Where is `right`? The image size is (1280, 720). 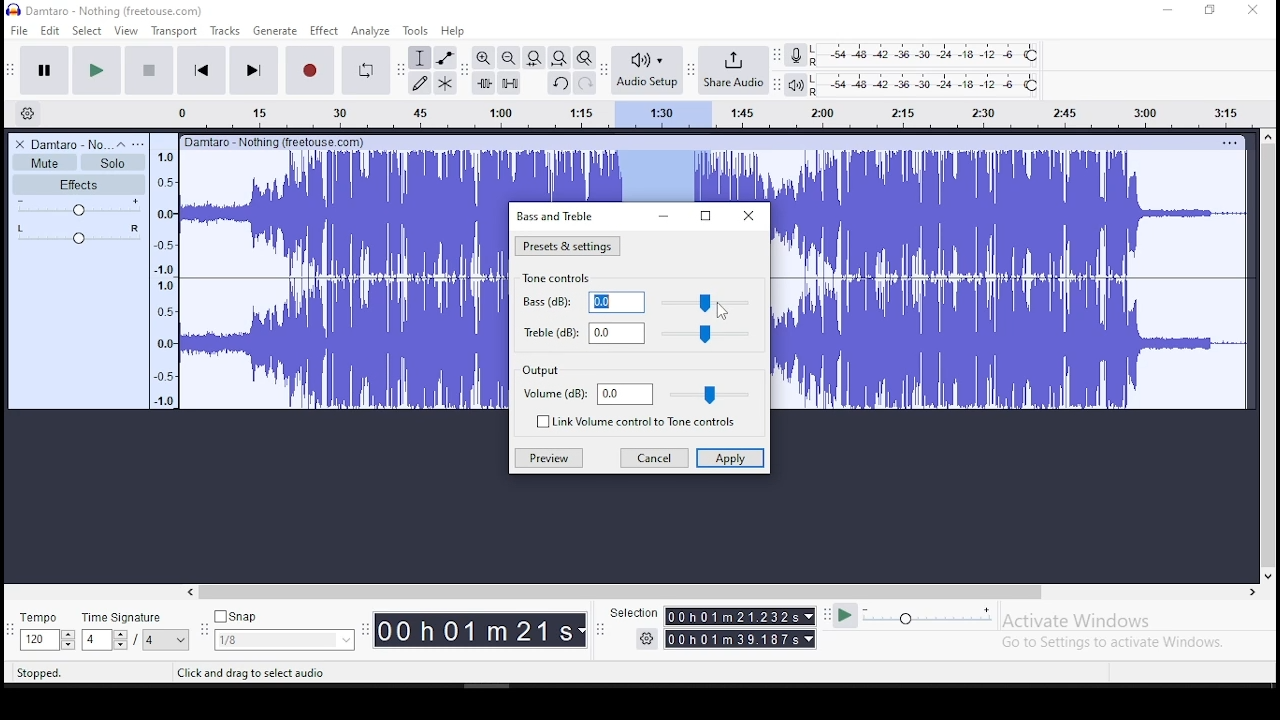 right is located at coordinates (1251, 592).